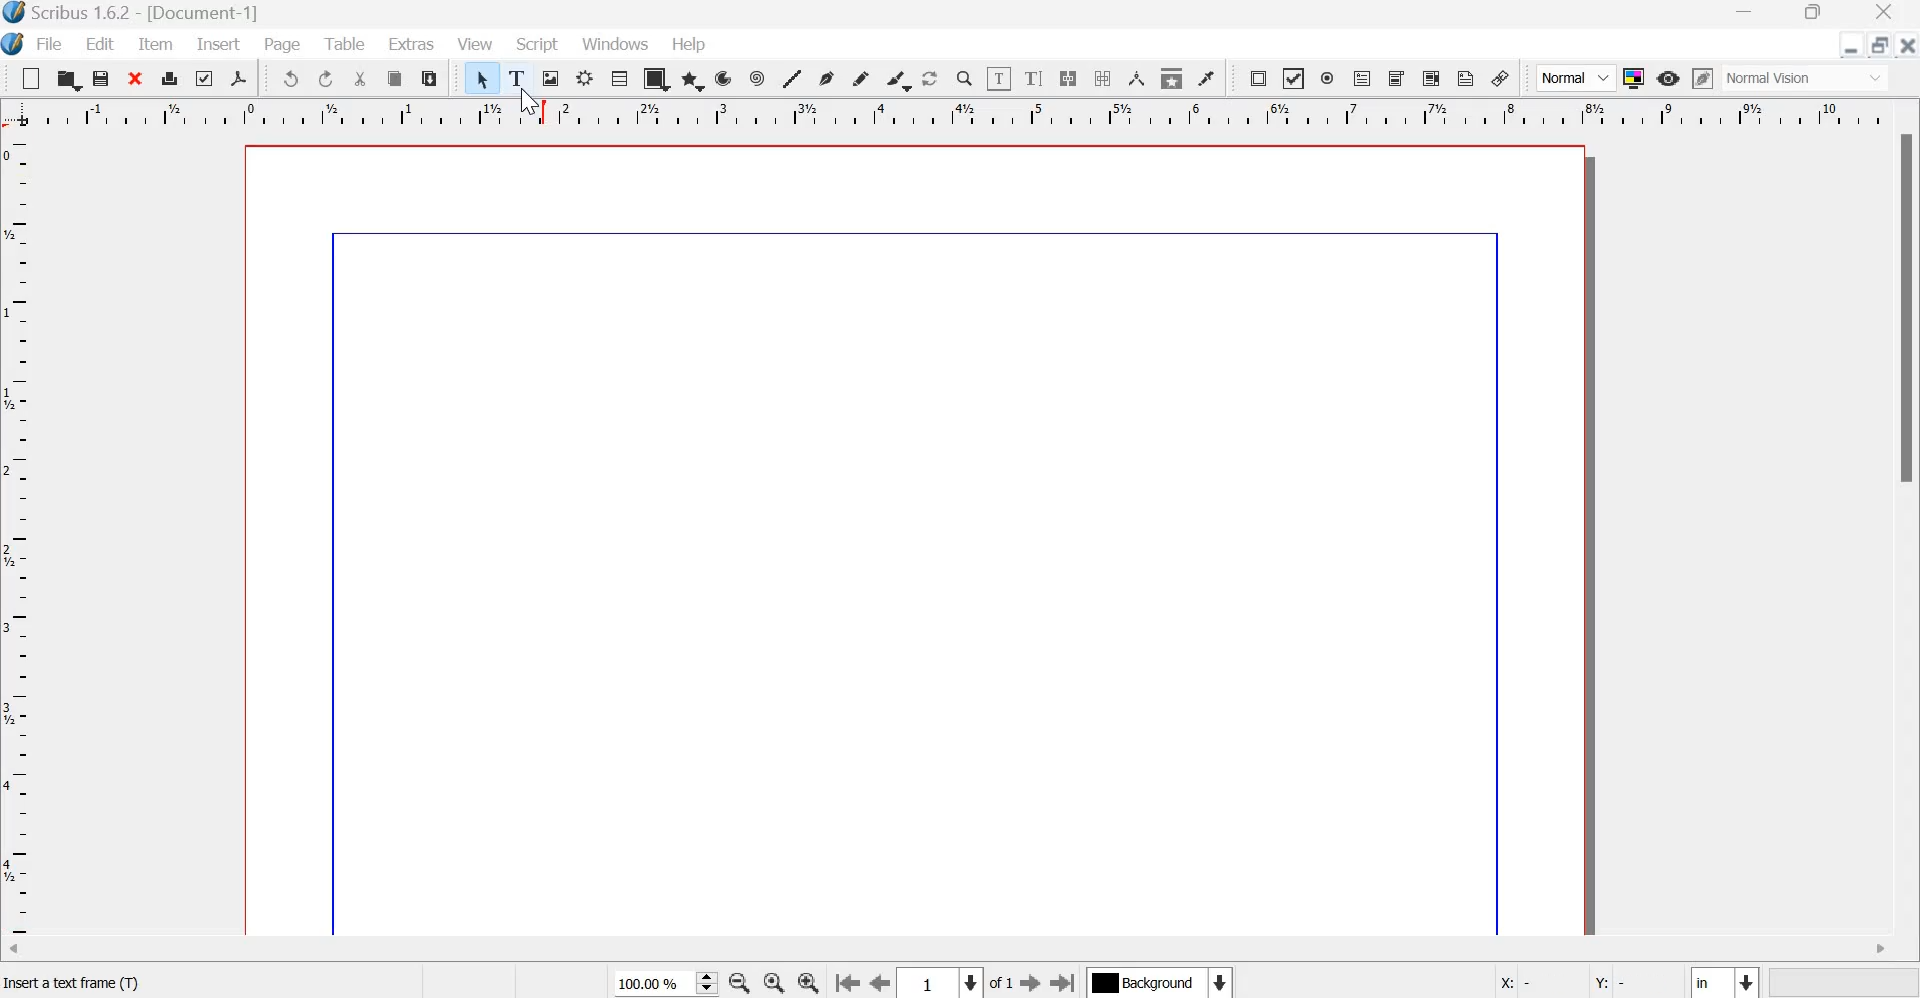 This screenshot has height=998, width=1920. Describe the element at coordinates (759, 78) in the screenshot. I see `spiral` at that location.